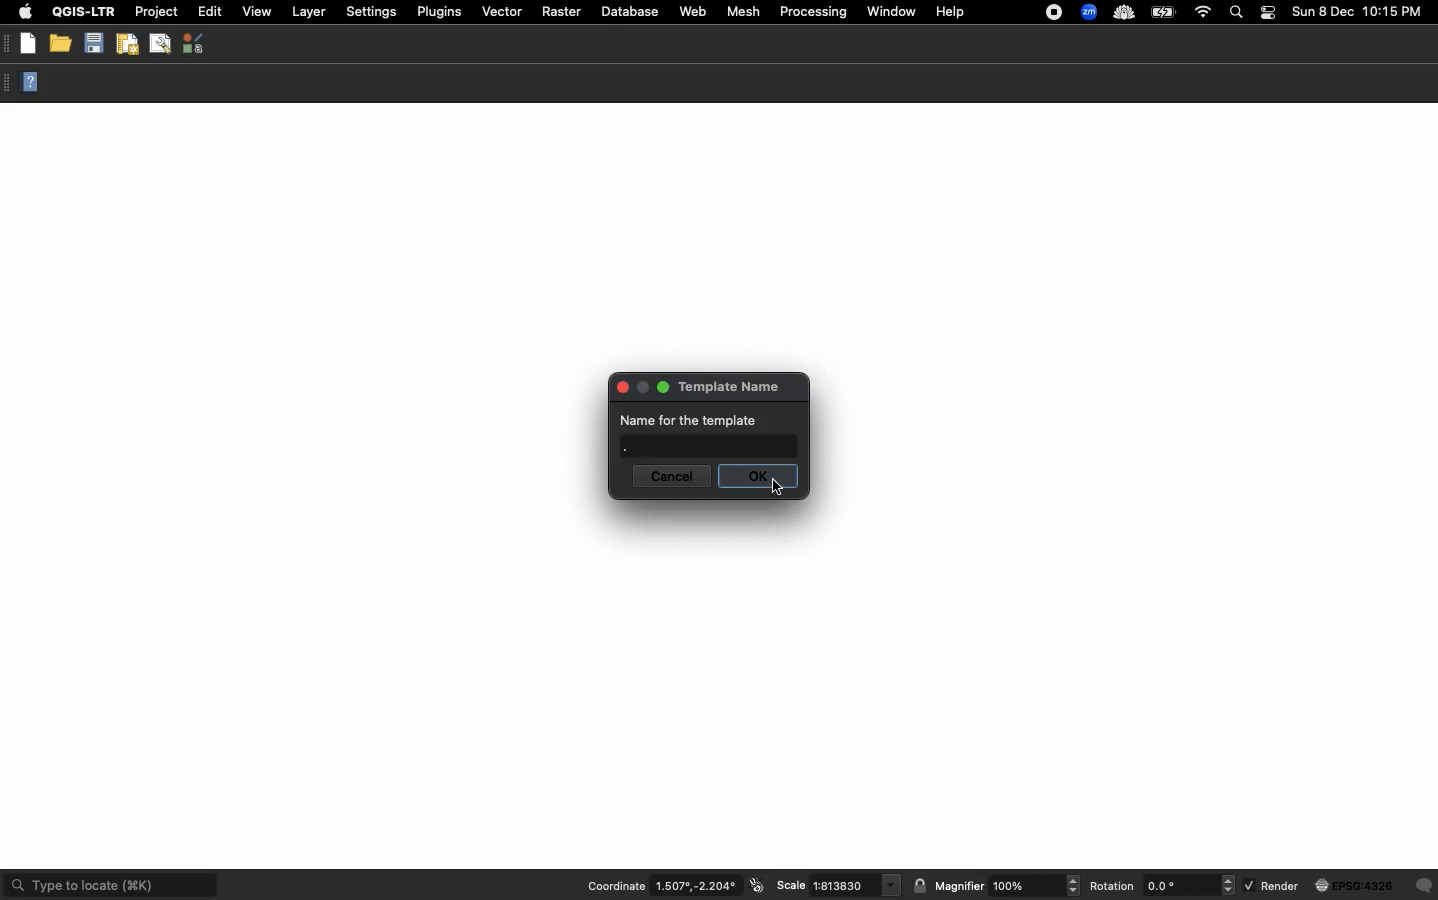 This screenshot has width=1438, height=900. I want to click on Rotation, so click(1113, 887).